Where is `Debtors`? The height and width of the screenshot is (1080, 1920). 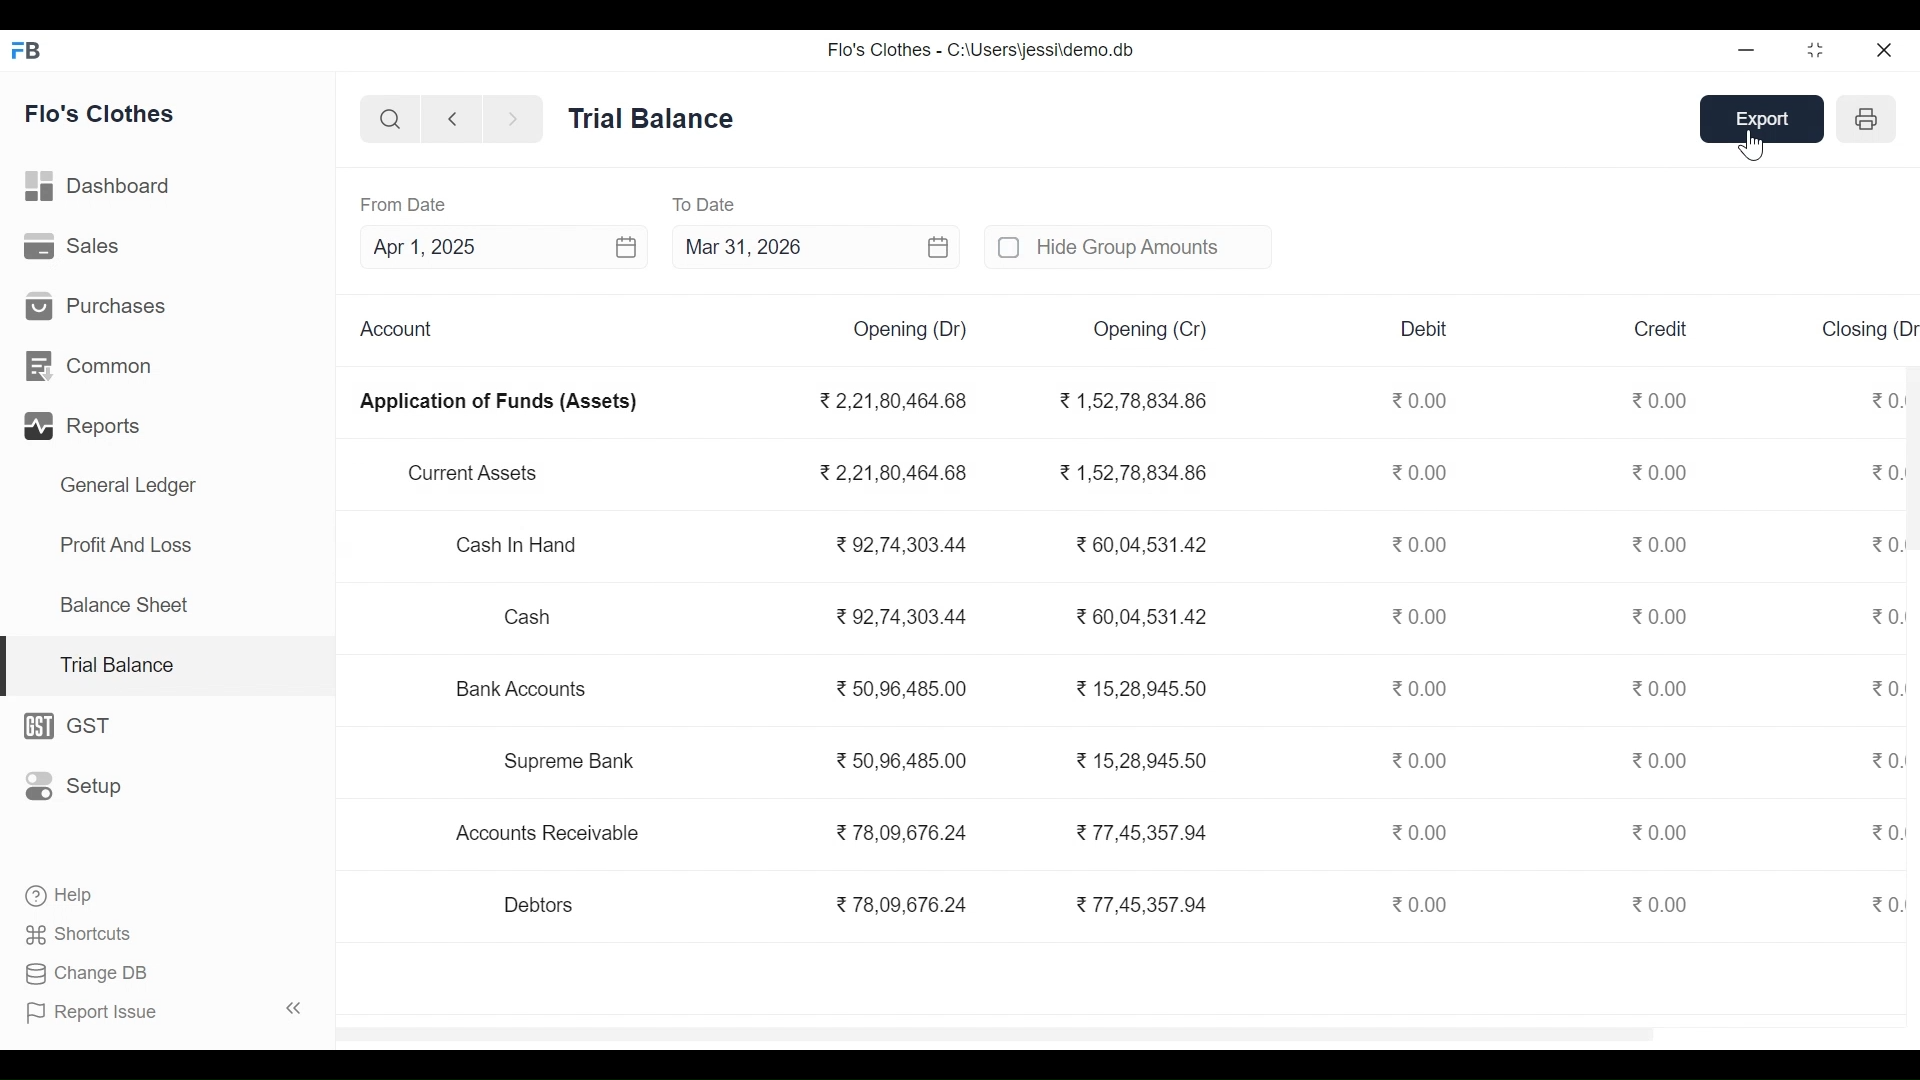 Debtors is located at coordinates (541, 904).